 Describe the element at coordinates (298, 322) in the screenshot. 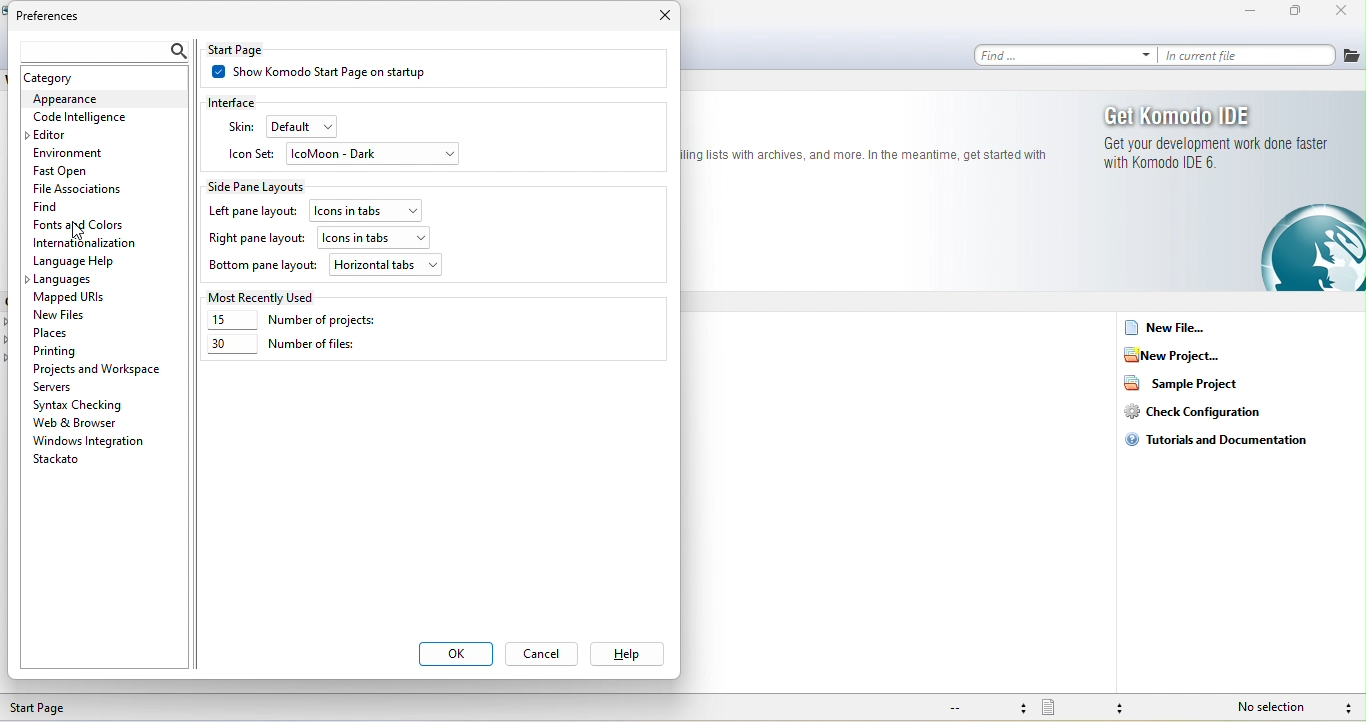

I see `number of project` at that location.